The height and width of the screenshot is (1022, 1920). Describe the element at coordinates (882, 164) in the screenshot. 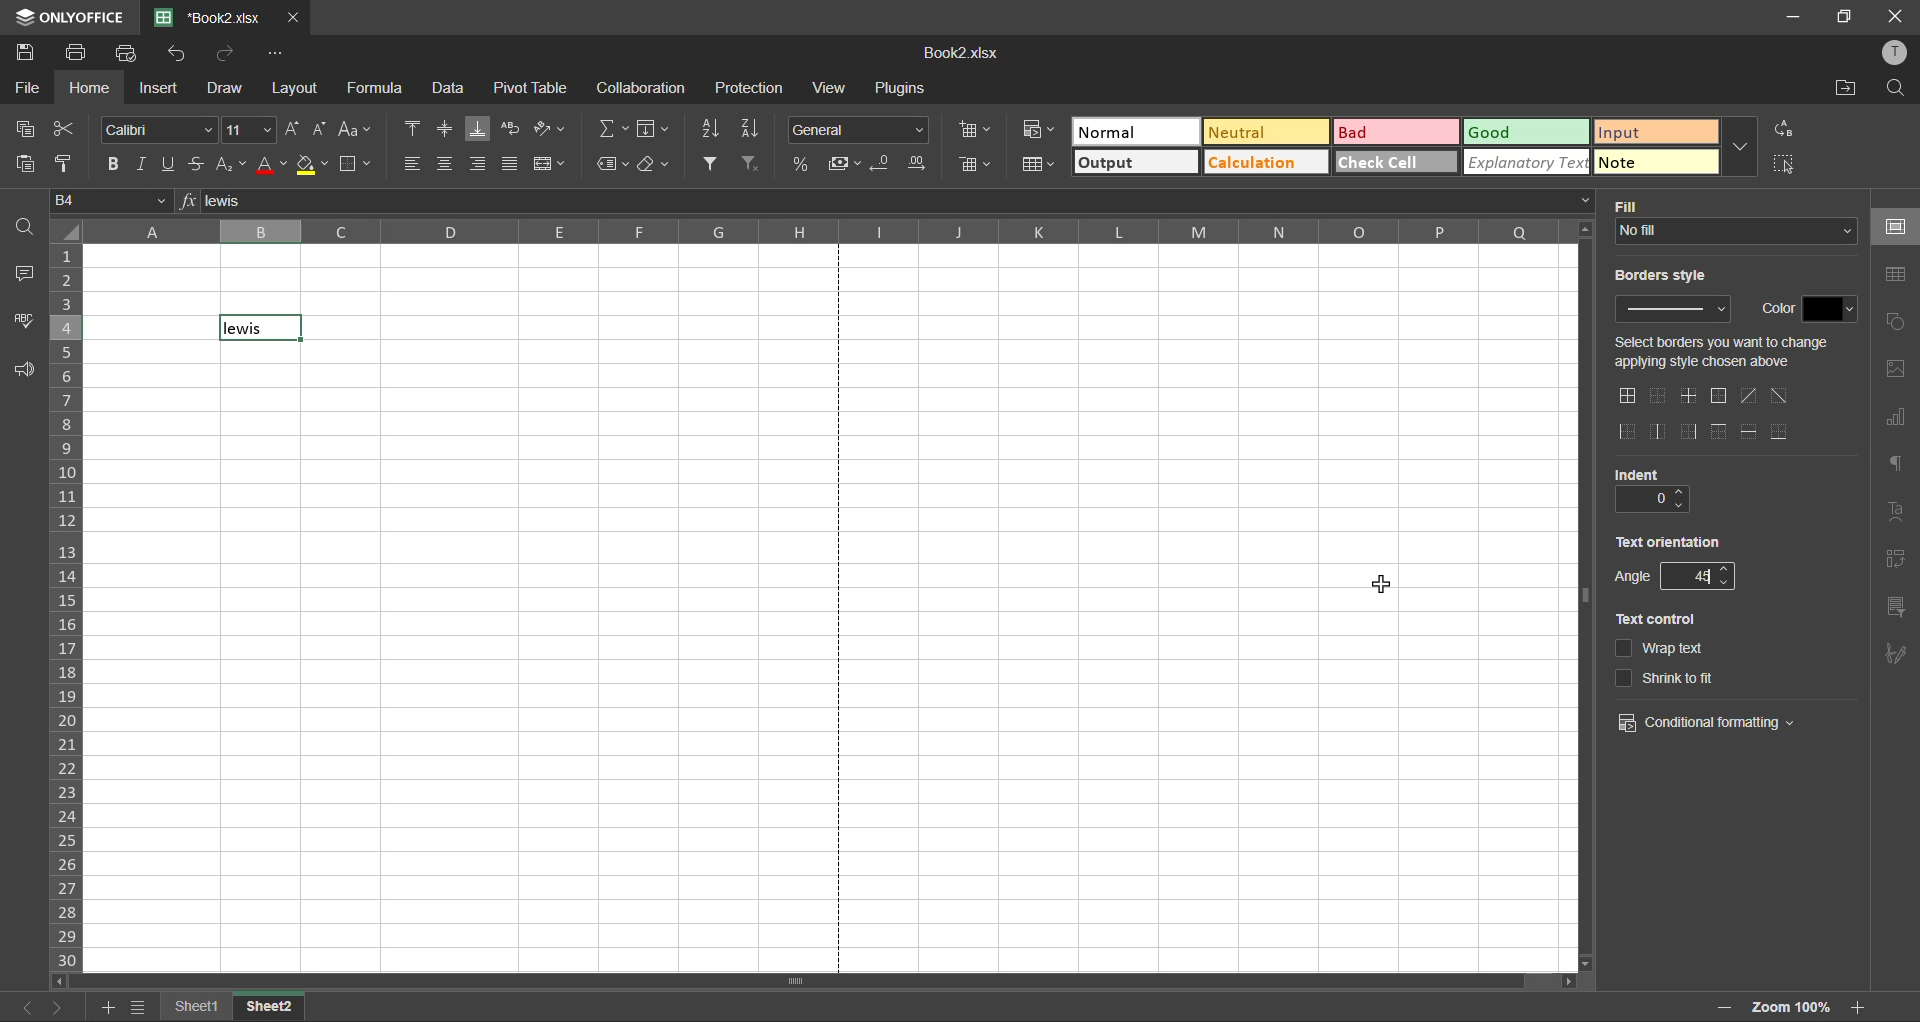

I see `decrease decimal` at that location.